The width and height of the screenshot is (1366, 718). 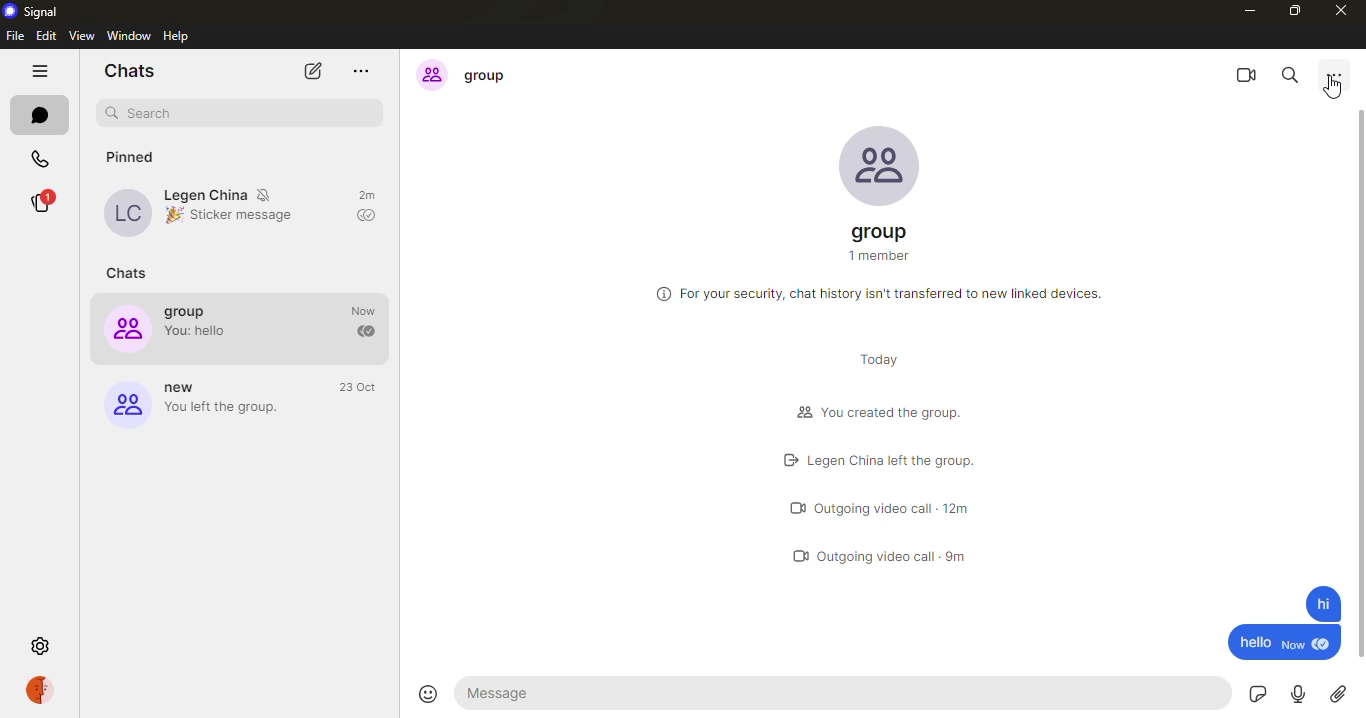 What do you see at coordinates (42, 115) in the screenshot?
I see `chats` at bounding box center [42, 115].